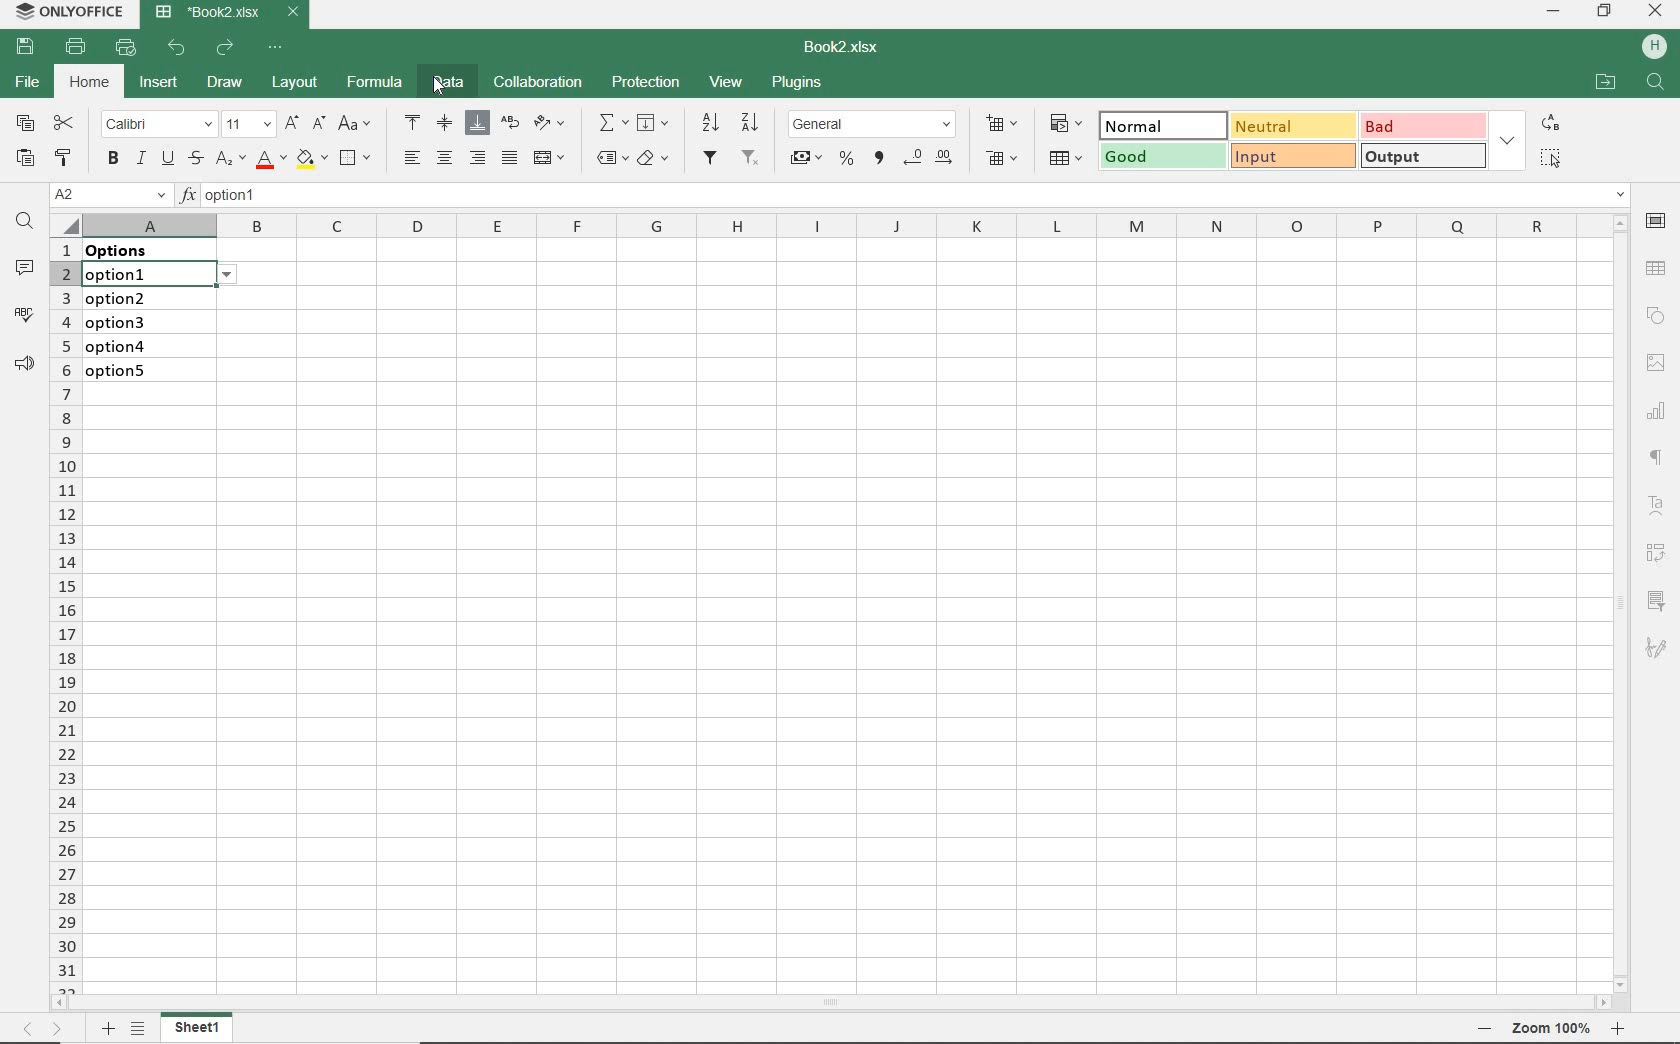 This screenshot has width=1680, height=1044. Describe the element at coordinates (1003, 124) in the screenshot. I see `INSERT CELLS` at that location.